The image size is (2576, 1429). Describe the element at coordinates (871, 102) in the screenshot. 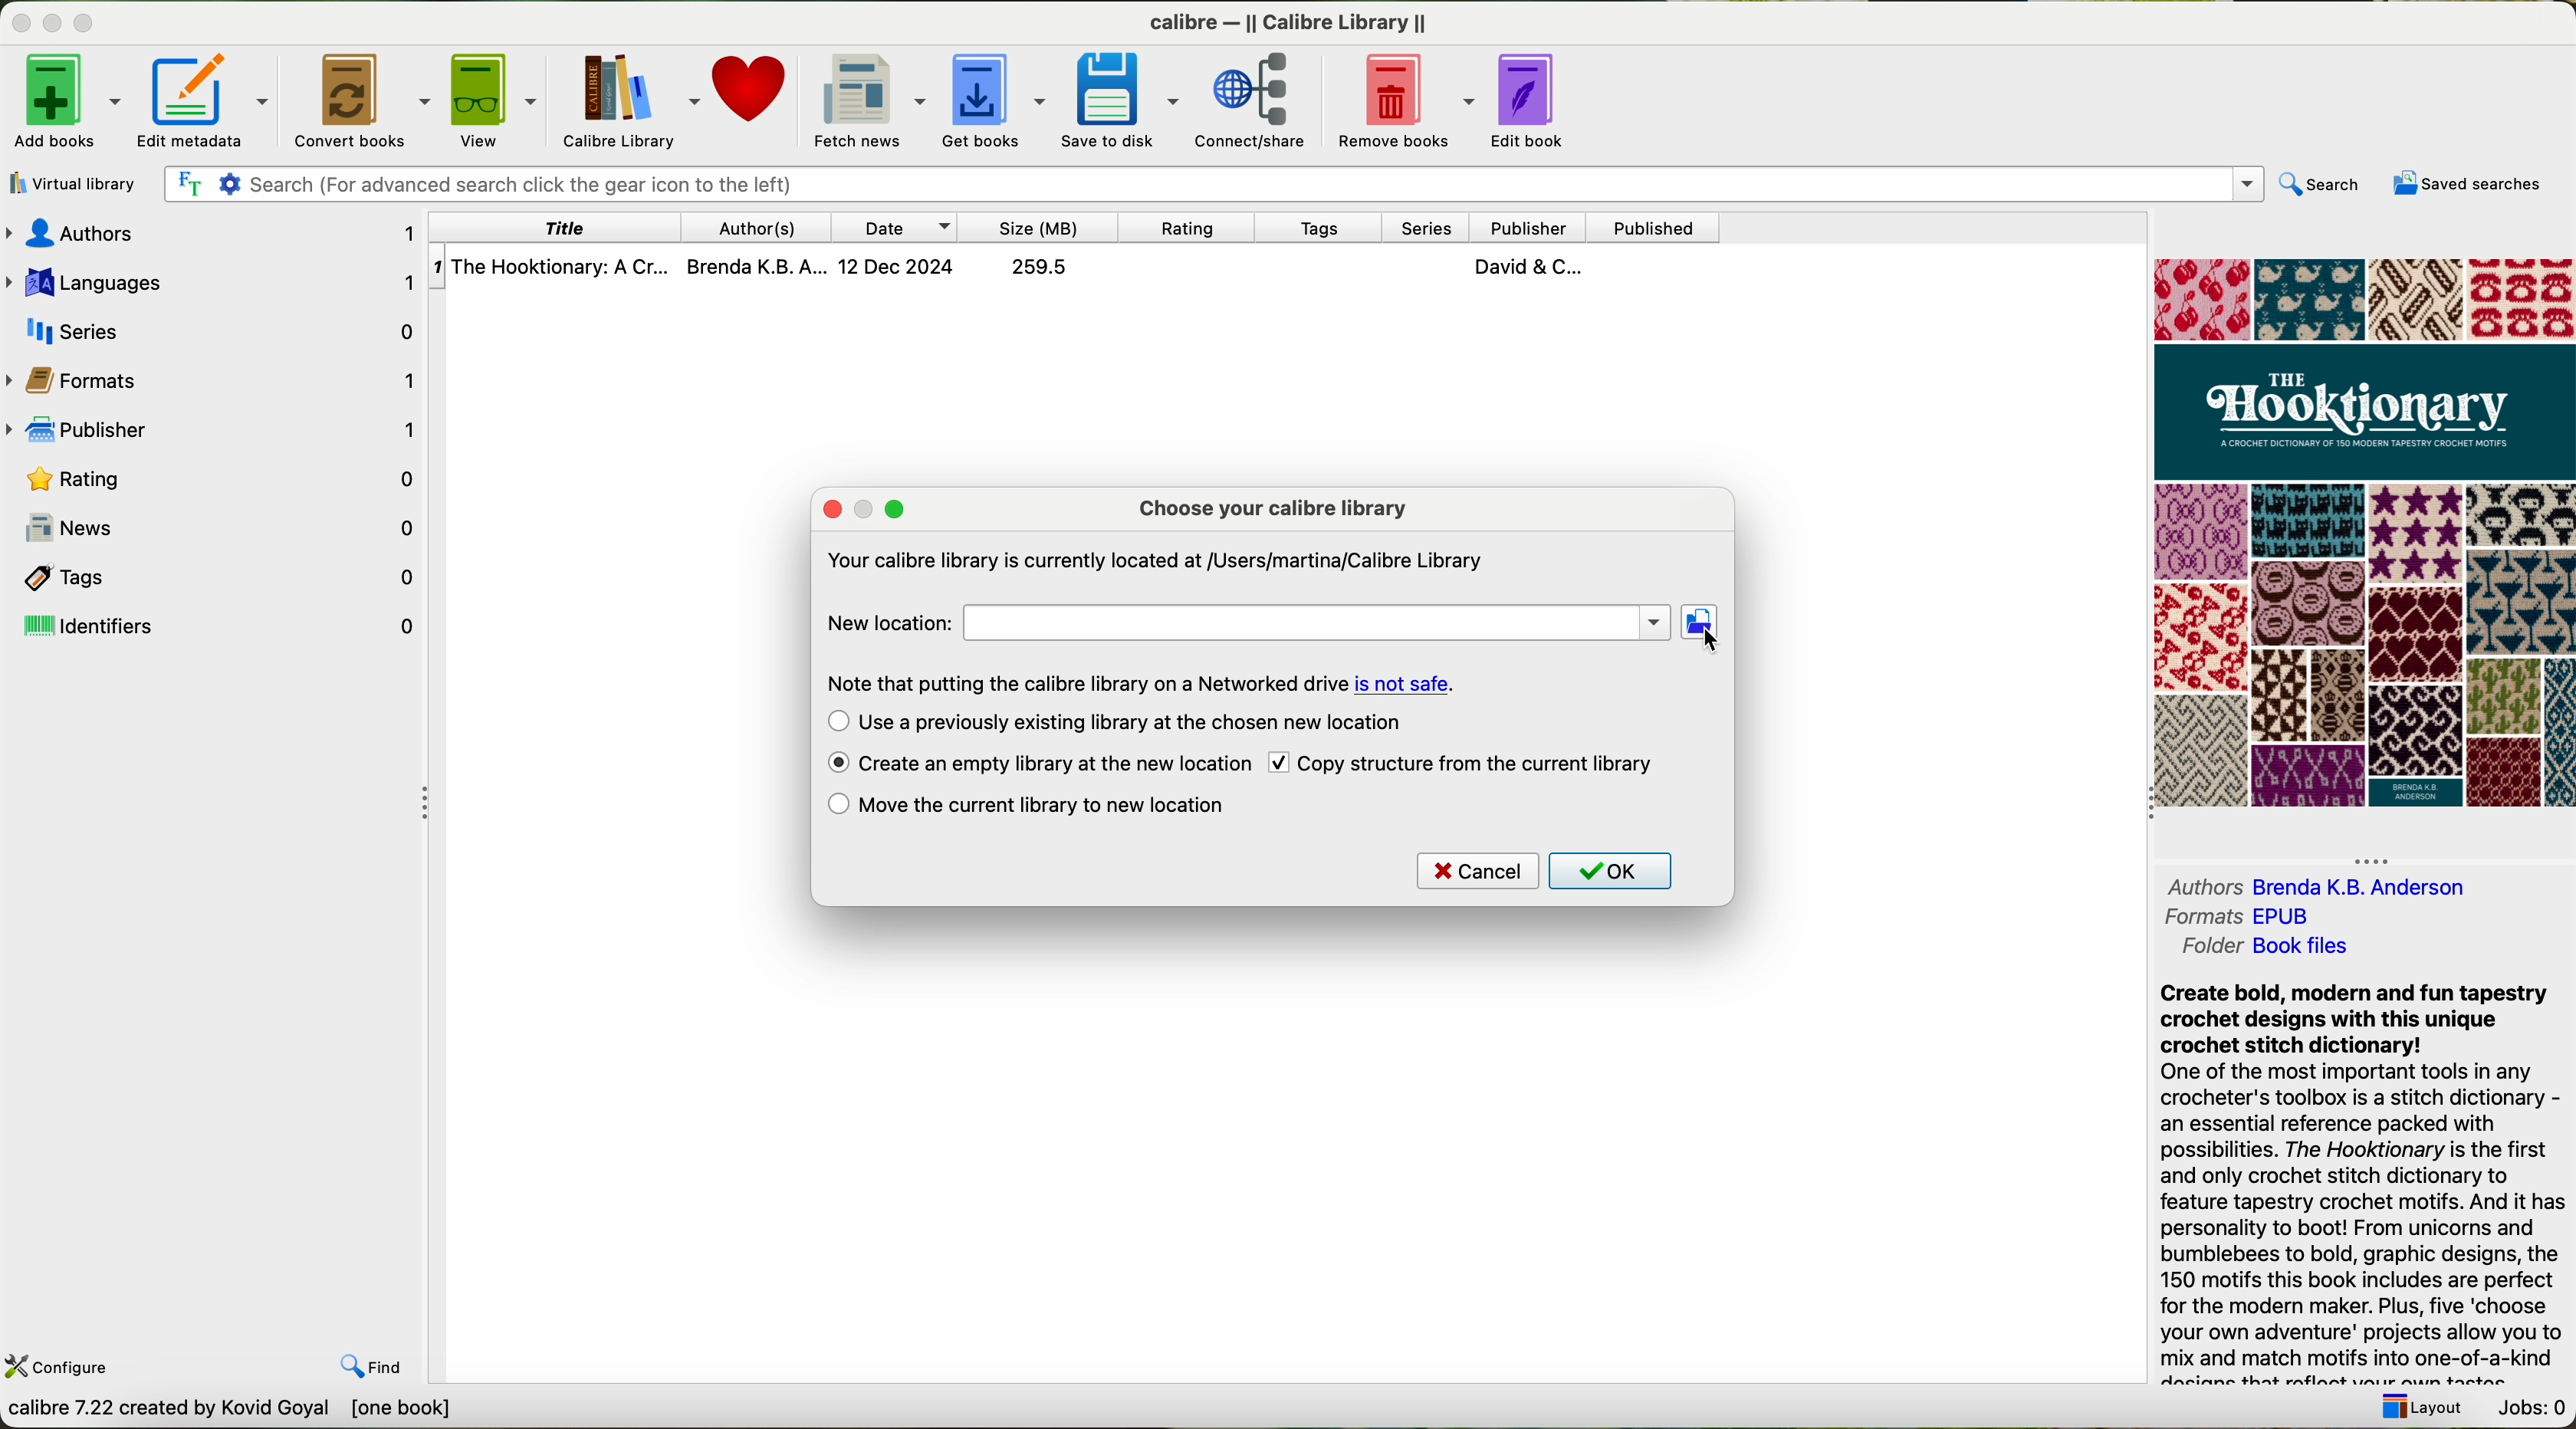

I see `fetch news` at that location.